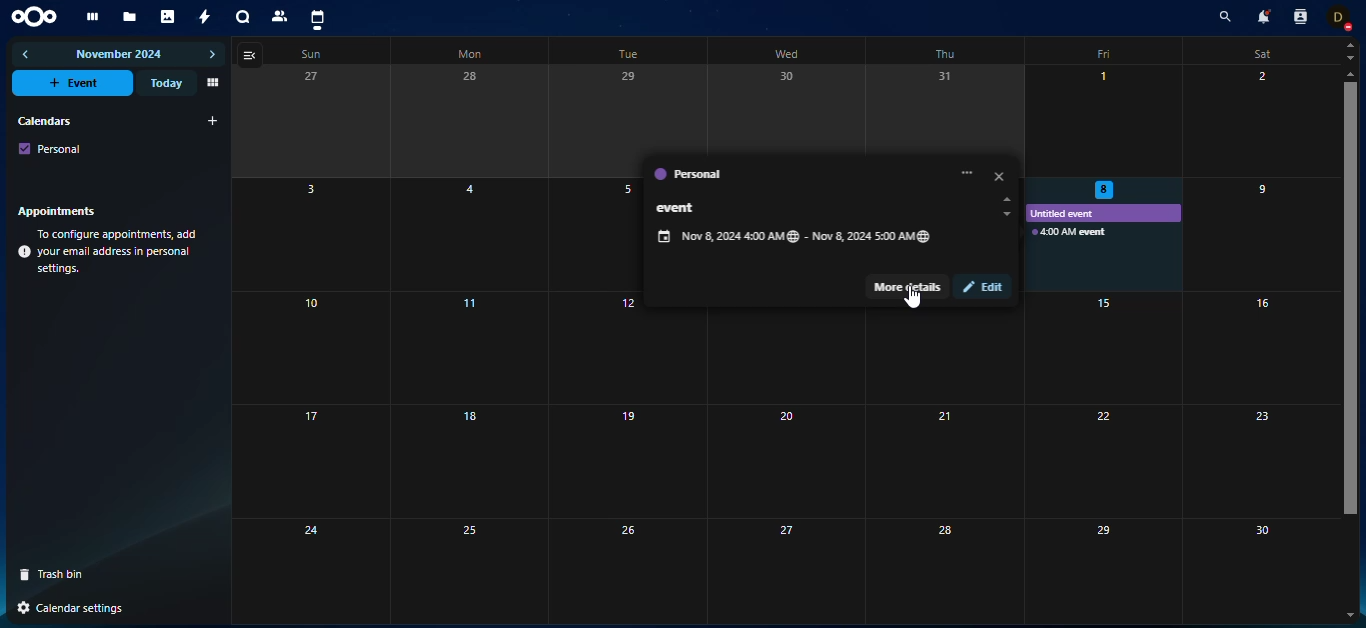 The width and height of the screenshot is (1366, 628). Describe the element at coordinates (987, 288) in the screenshot. I see `edit` at that location.